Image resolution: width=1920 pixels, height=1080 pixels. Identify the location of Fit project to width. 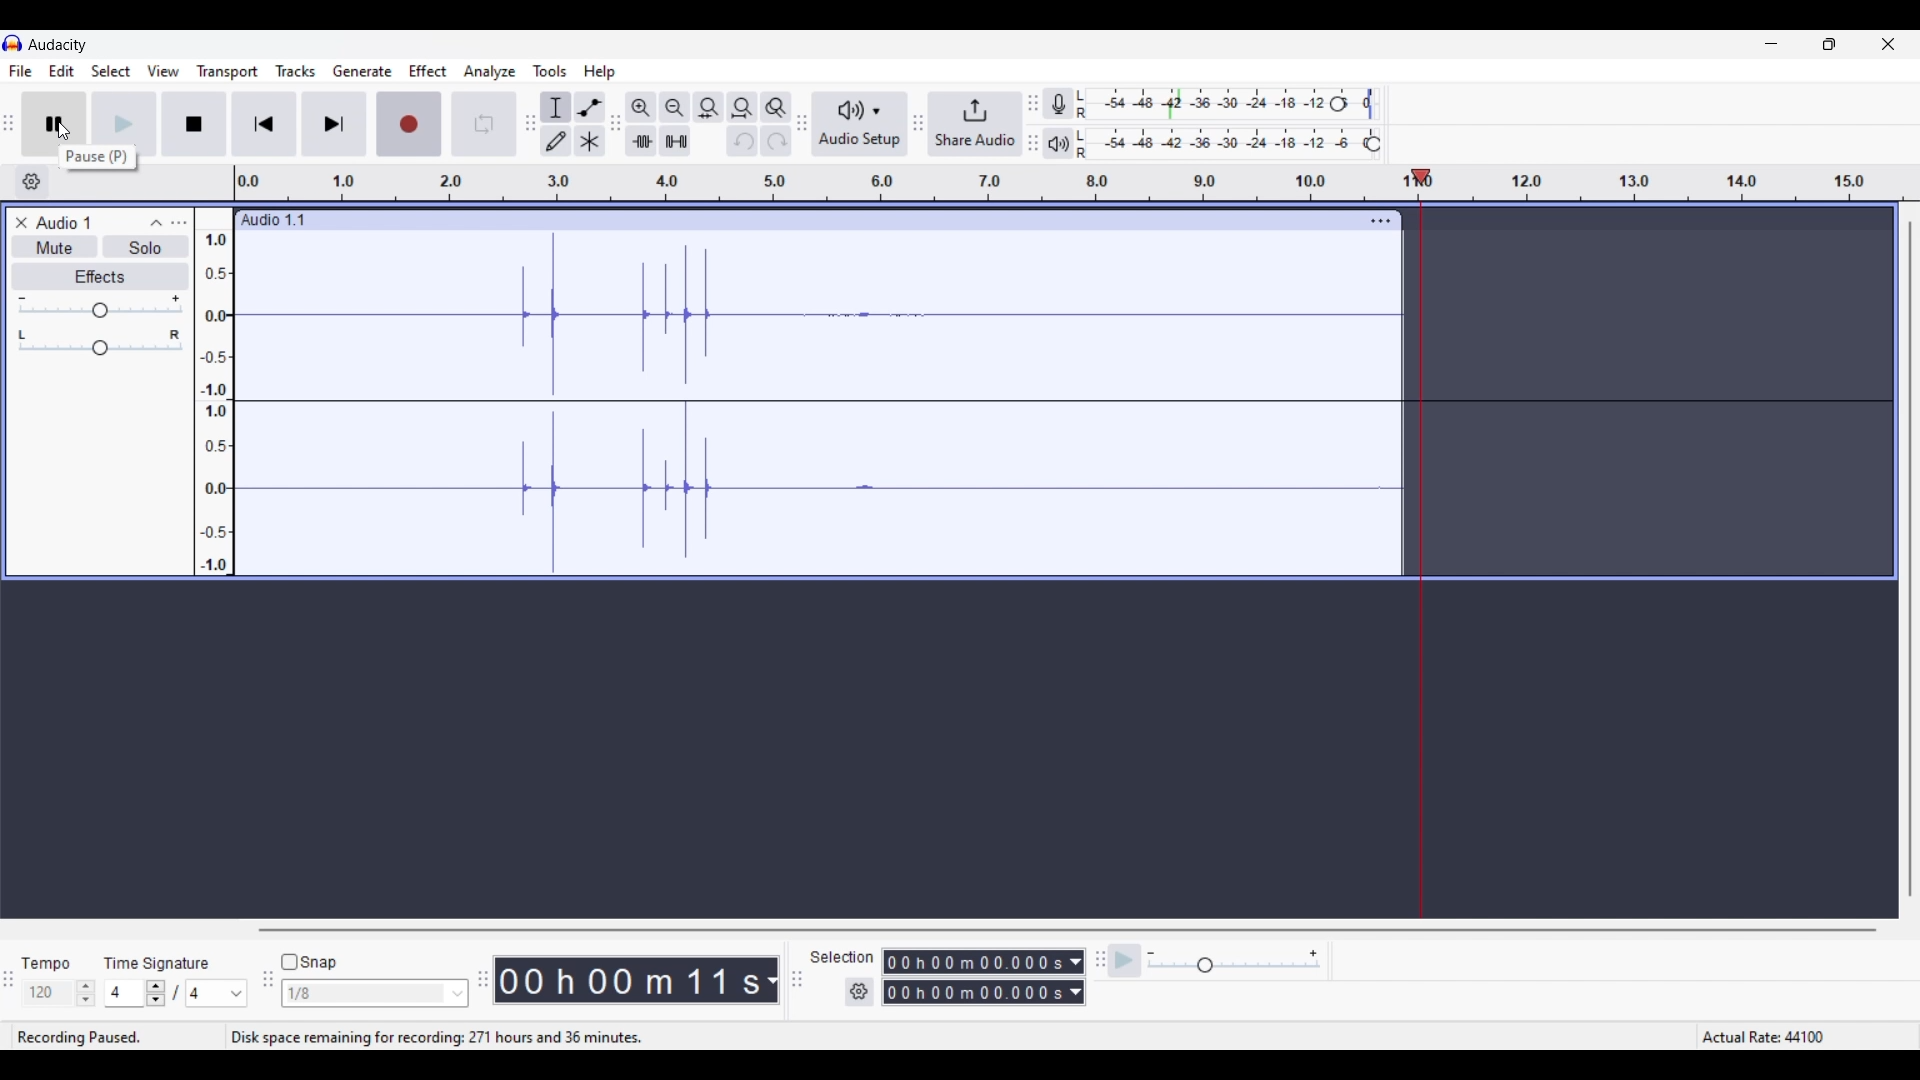
(742, 108).